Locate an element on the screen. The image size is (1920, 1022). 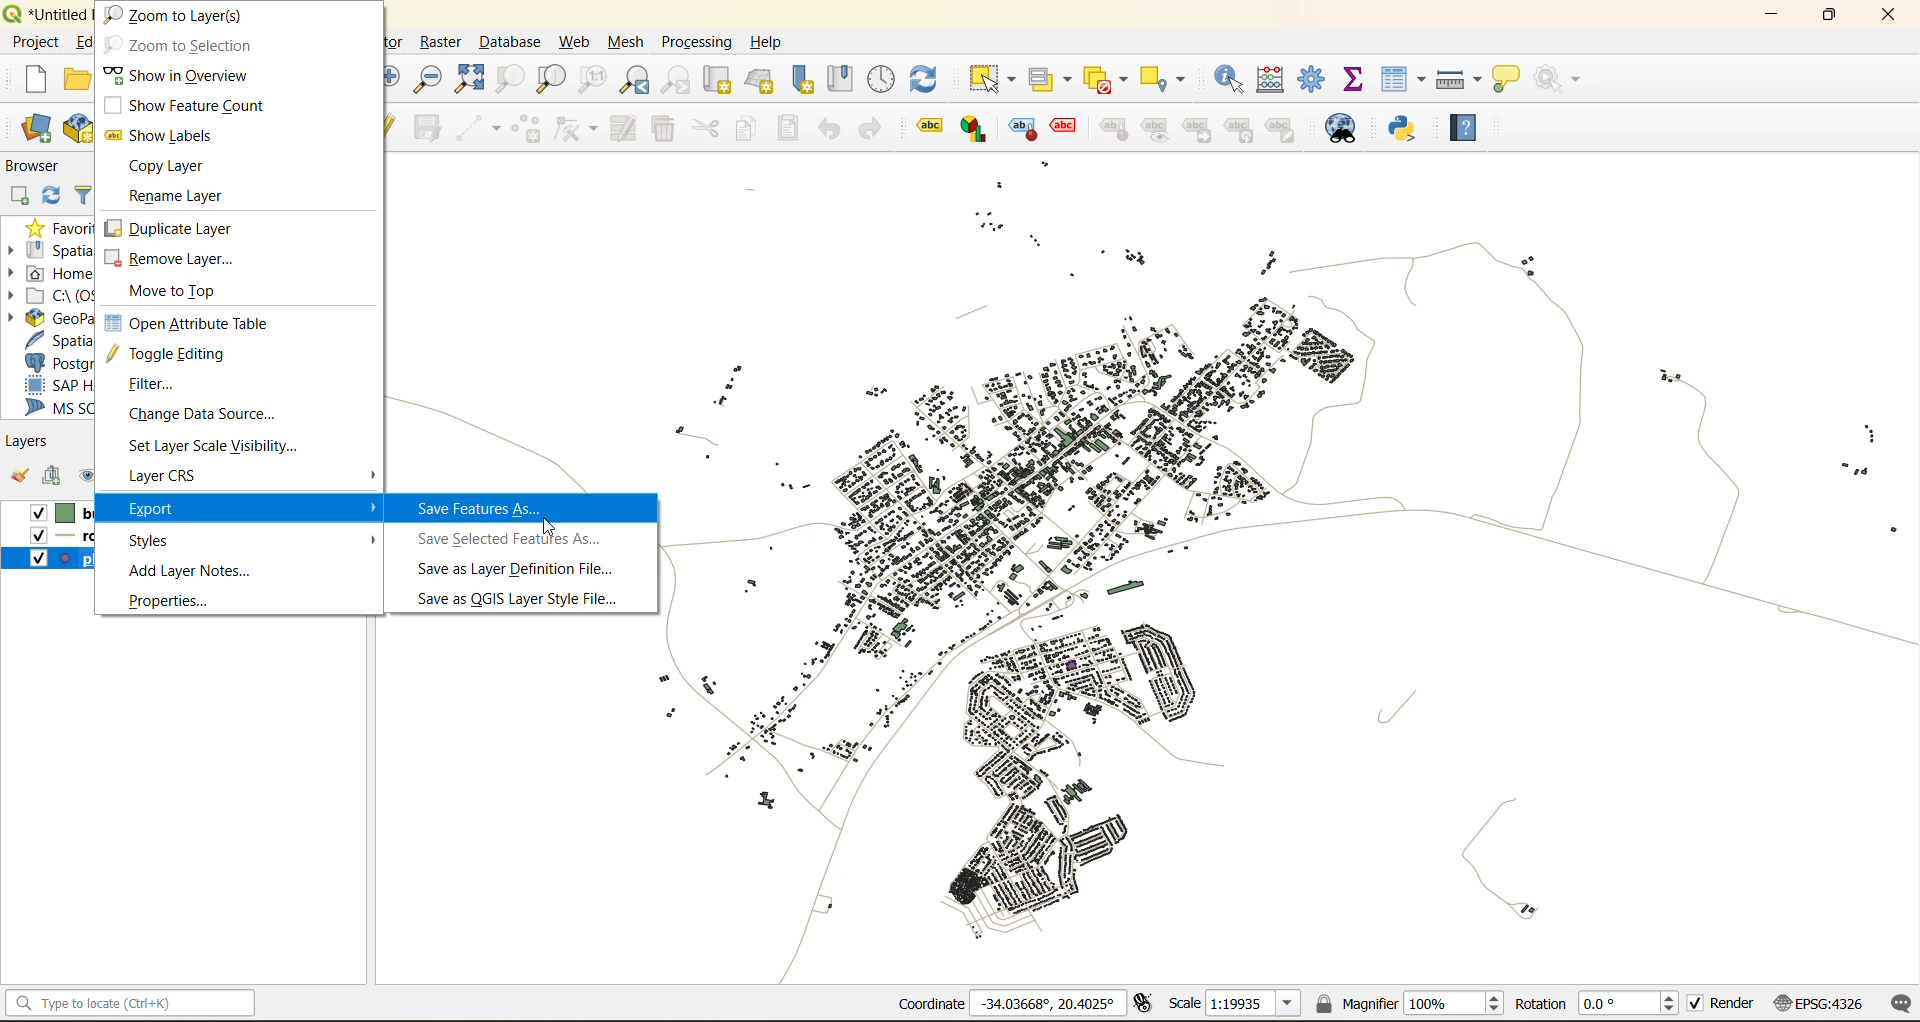
remove layer is located at coordinates (170, 261).